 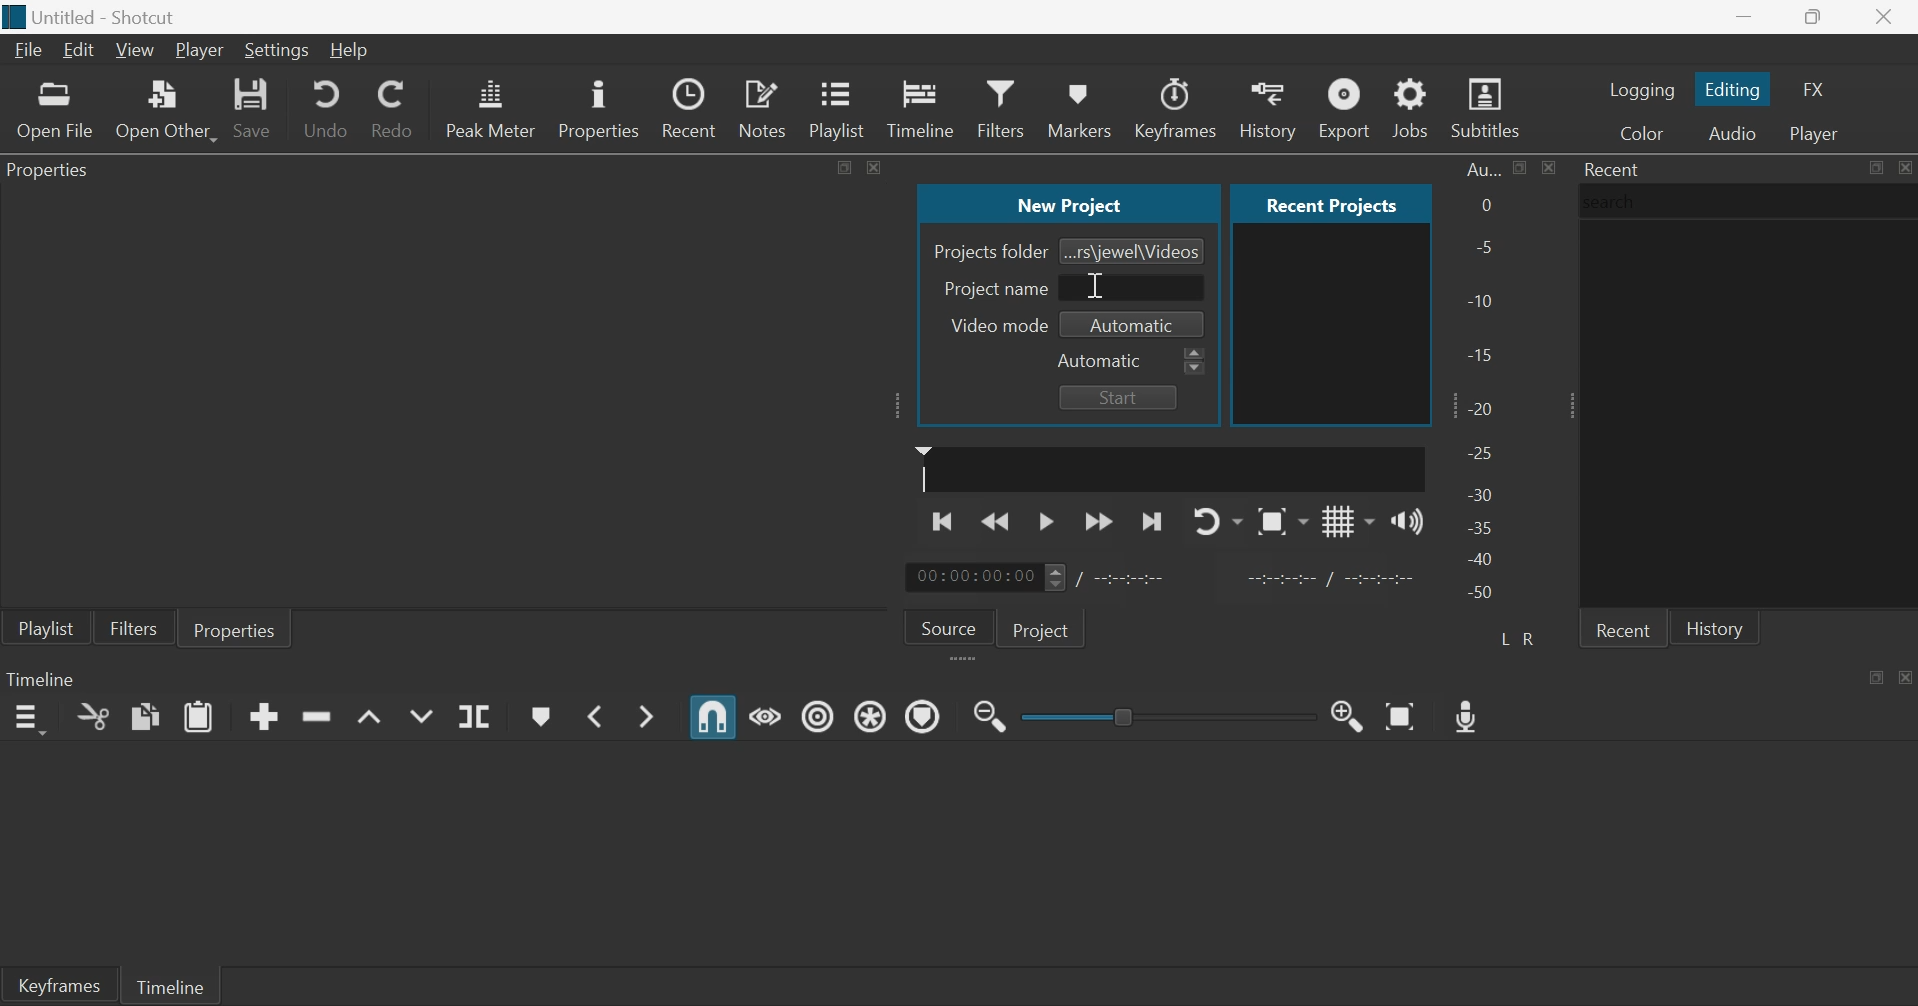 What do you see at coordinates (1092, 286) in the screenshot?
I see `Cursor` at bounding box center [1092, 286].